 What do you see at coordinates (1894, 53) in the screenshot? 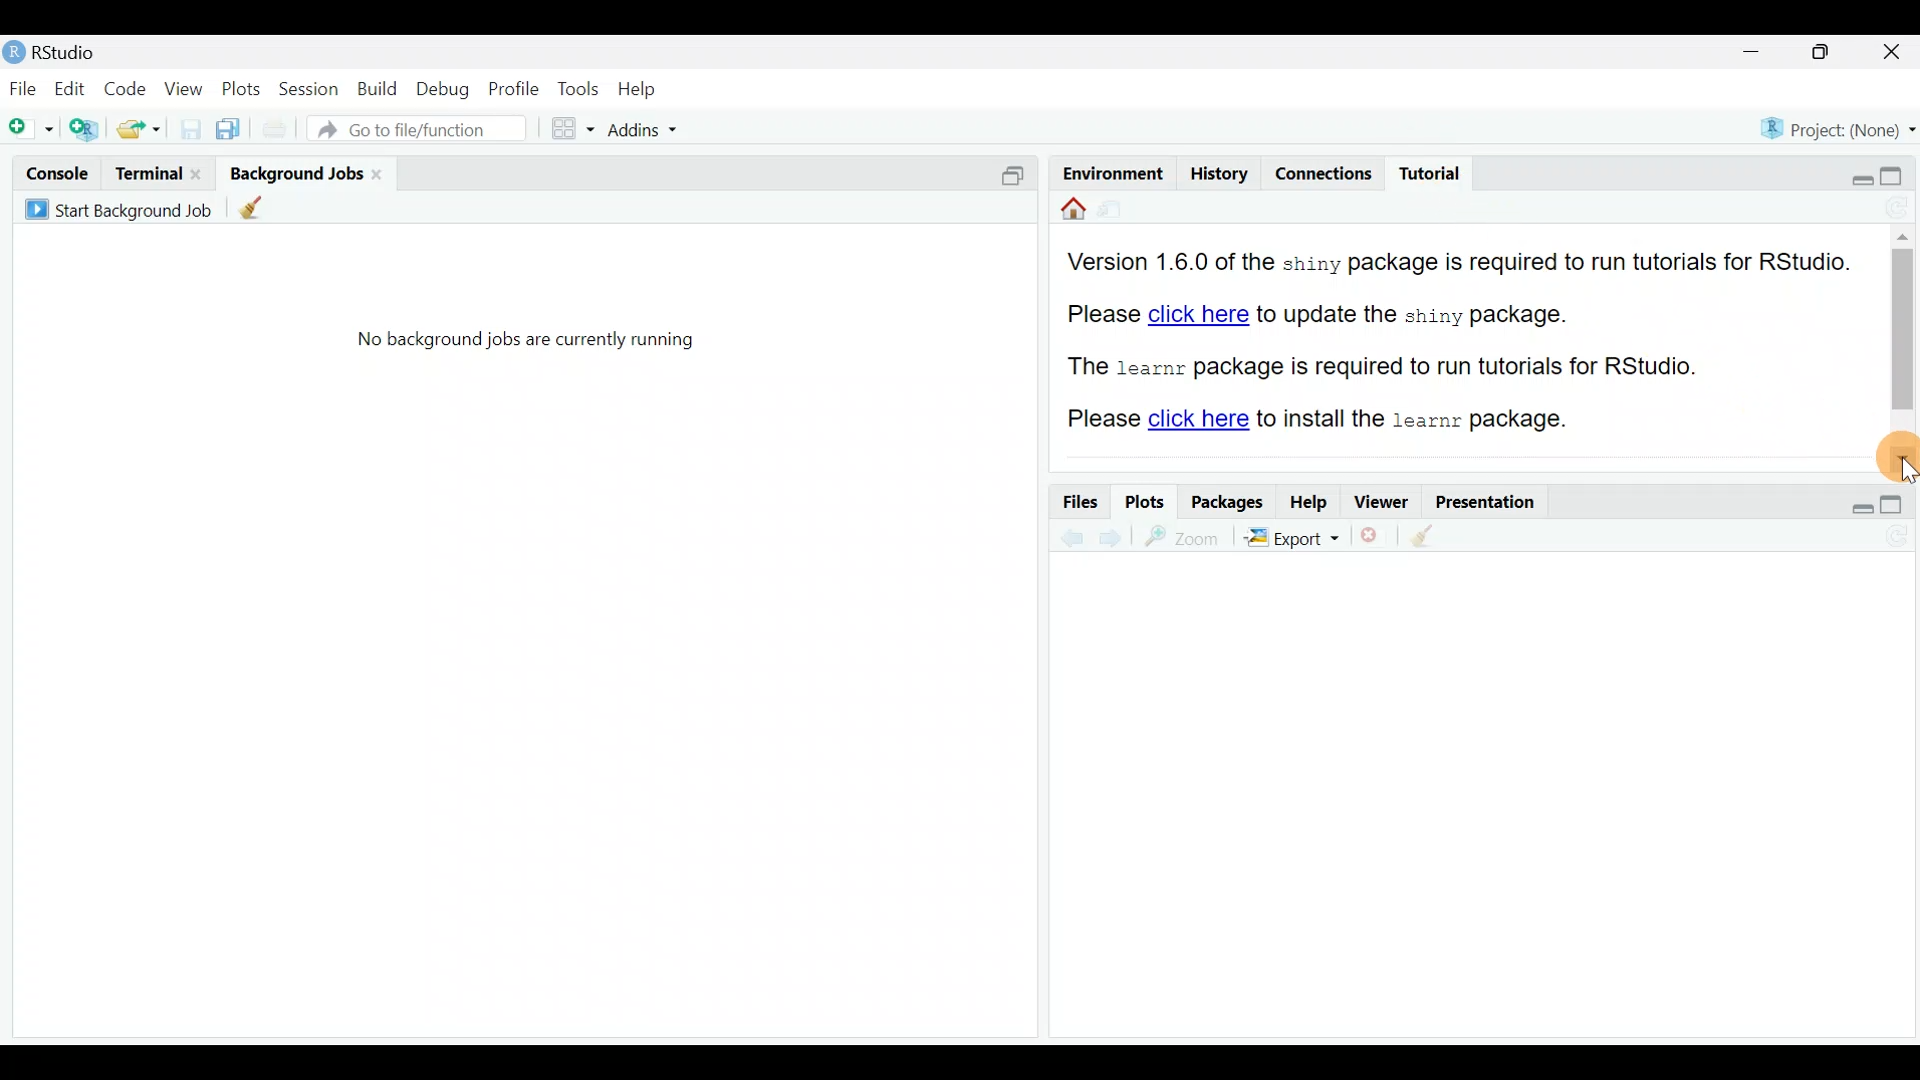
I see `Close` at bounding box center [1894, 53].